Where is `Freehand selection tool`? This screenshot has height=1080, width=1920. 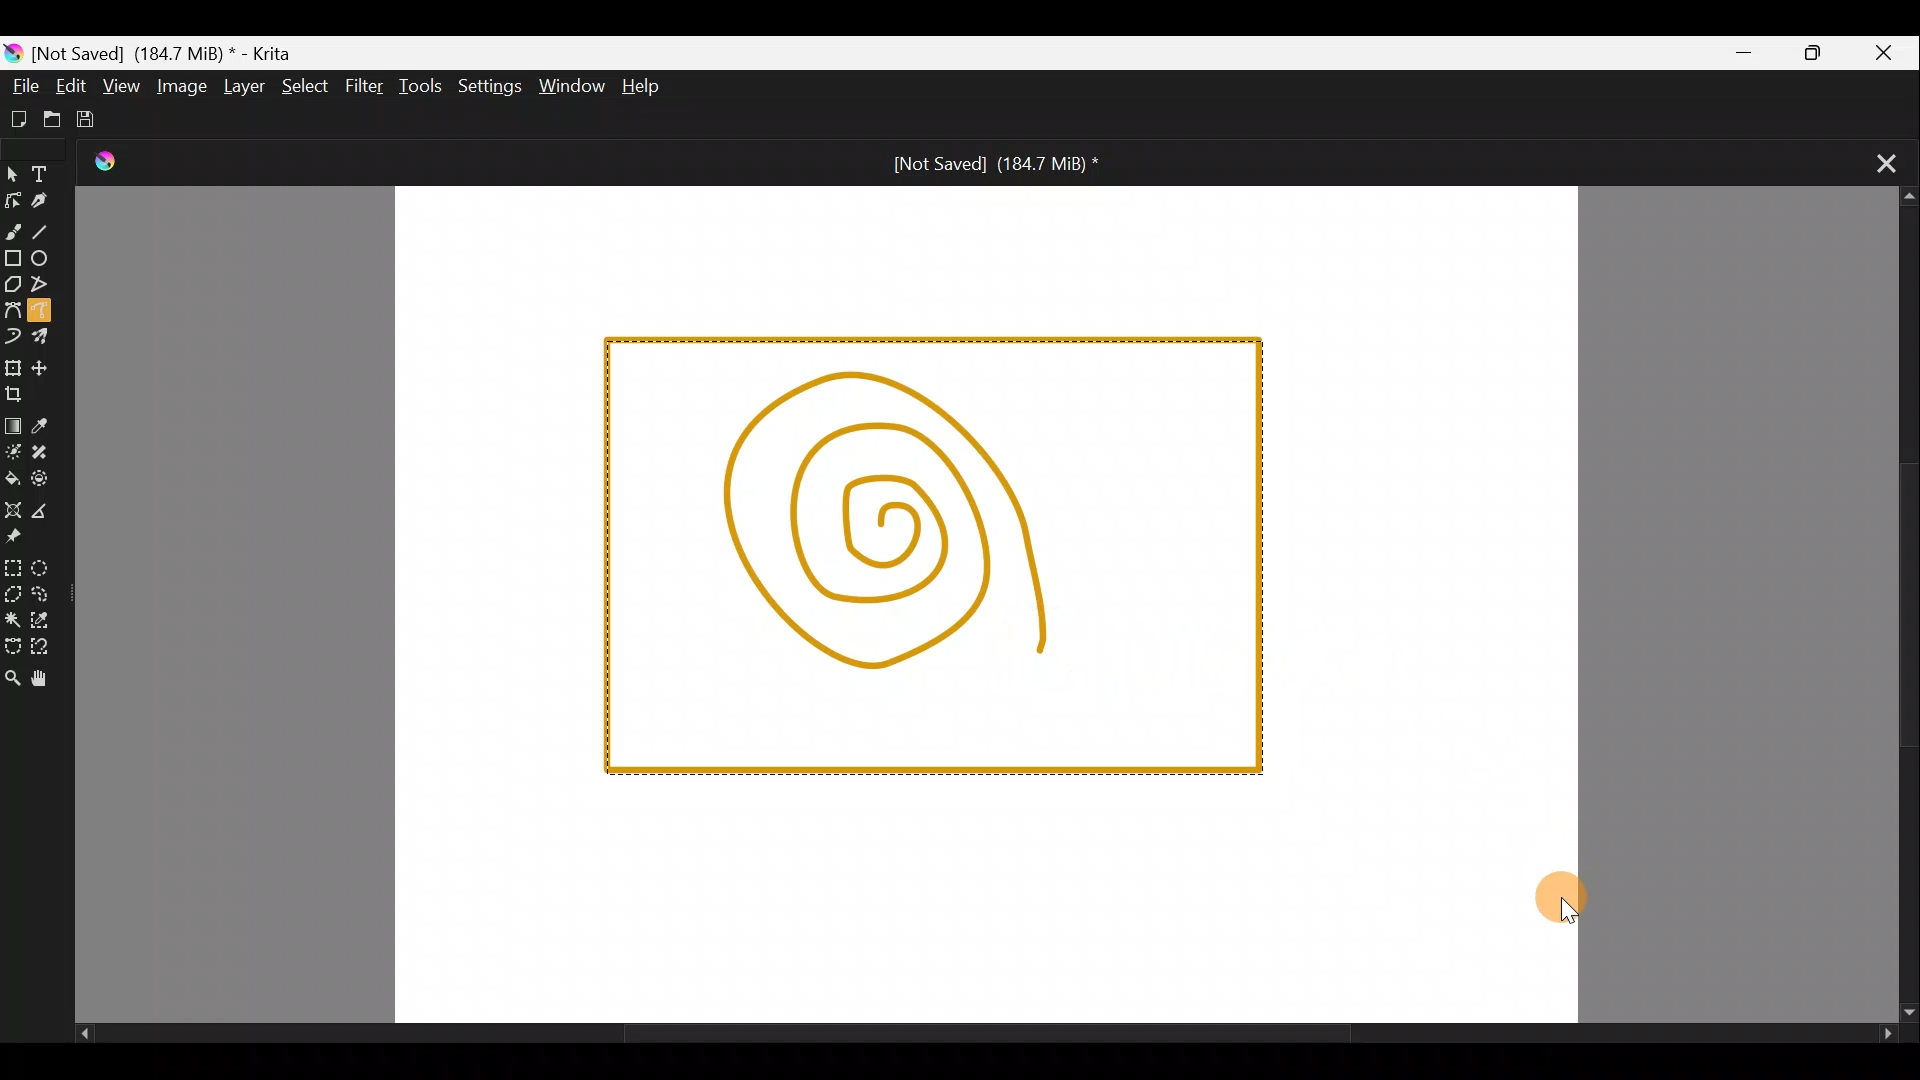
Freehand selection tool is located at coordinates (52, 597).